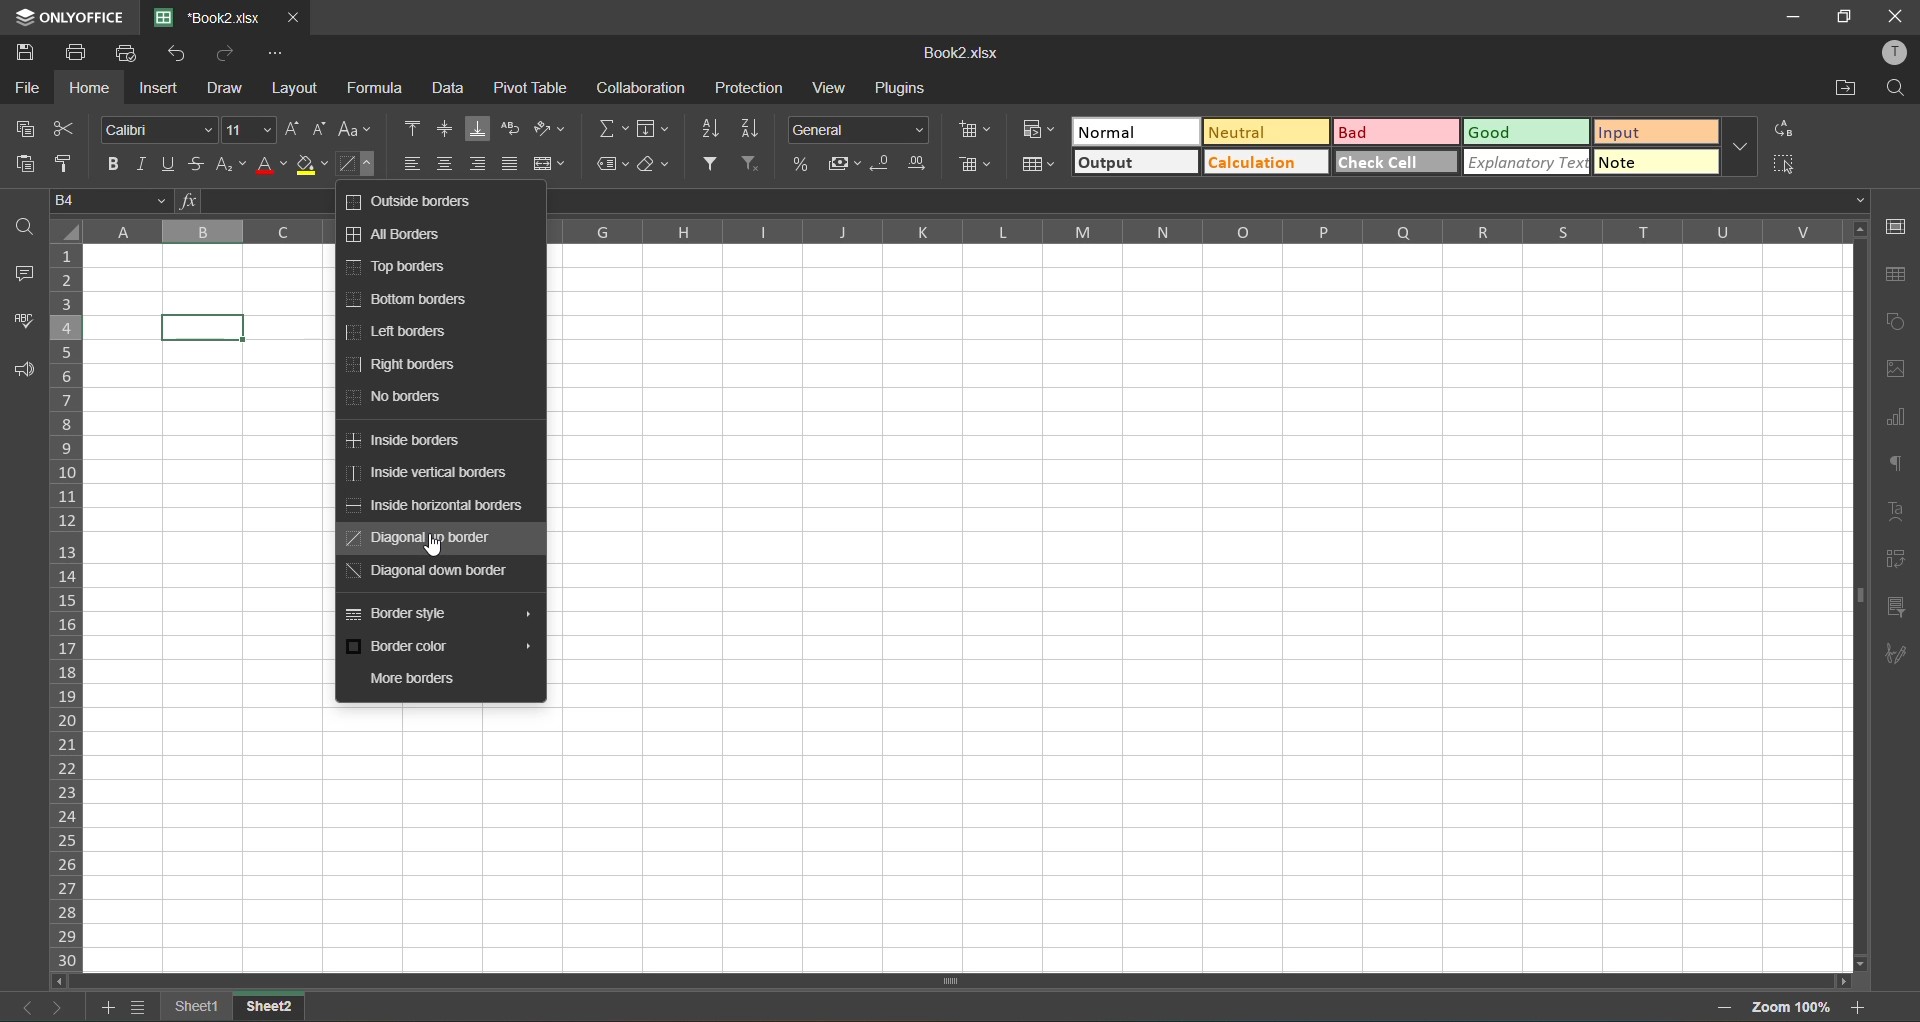 The height and width of the screenshot is (1022, 1920). What do you see at coordinates (408, 442) in the screenshot?
I see `inside borders` at bounding box center [408, 442].